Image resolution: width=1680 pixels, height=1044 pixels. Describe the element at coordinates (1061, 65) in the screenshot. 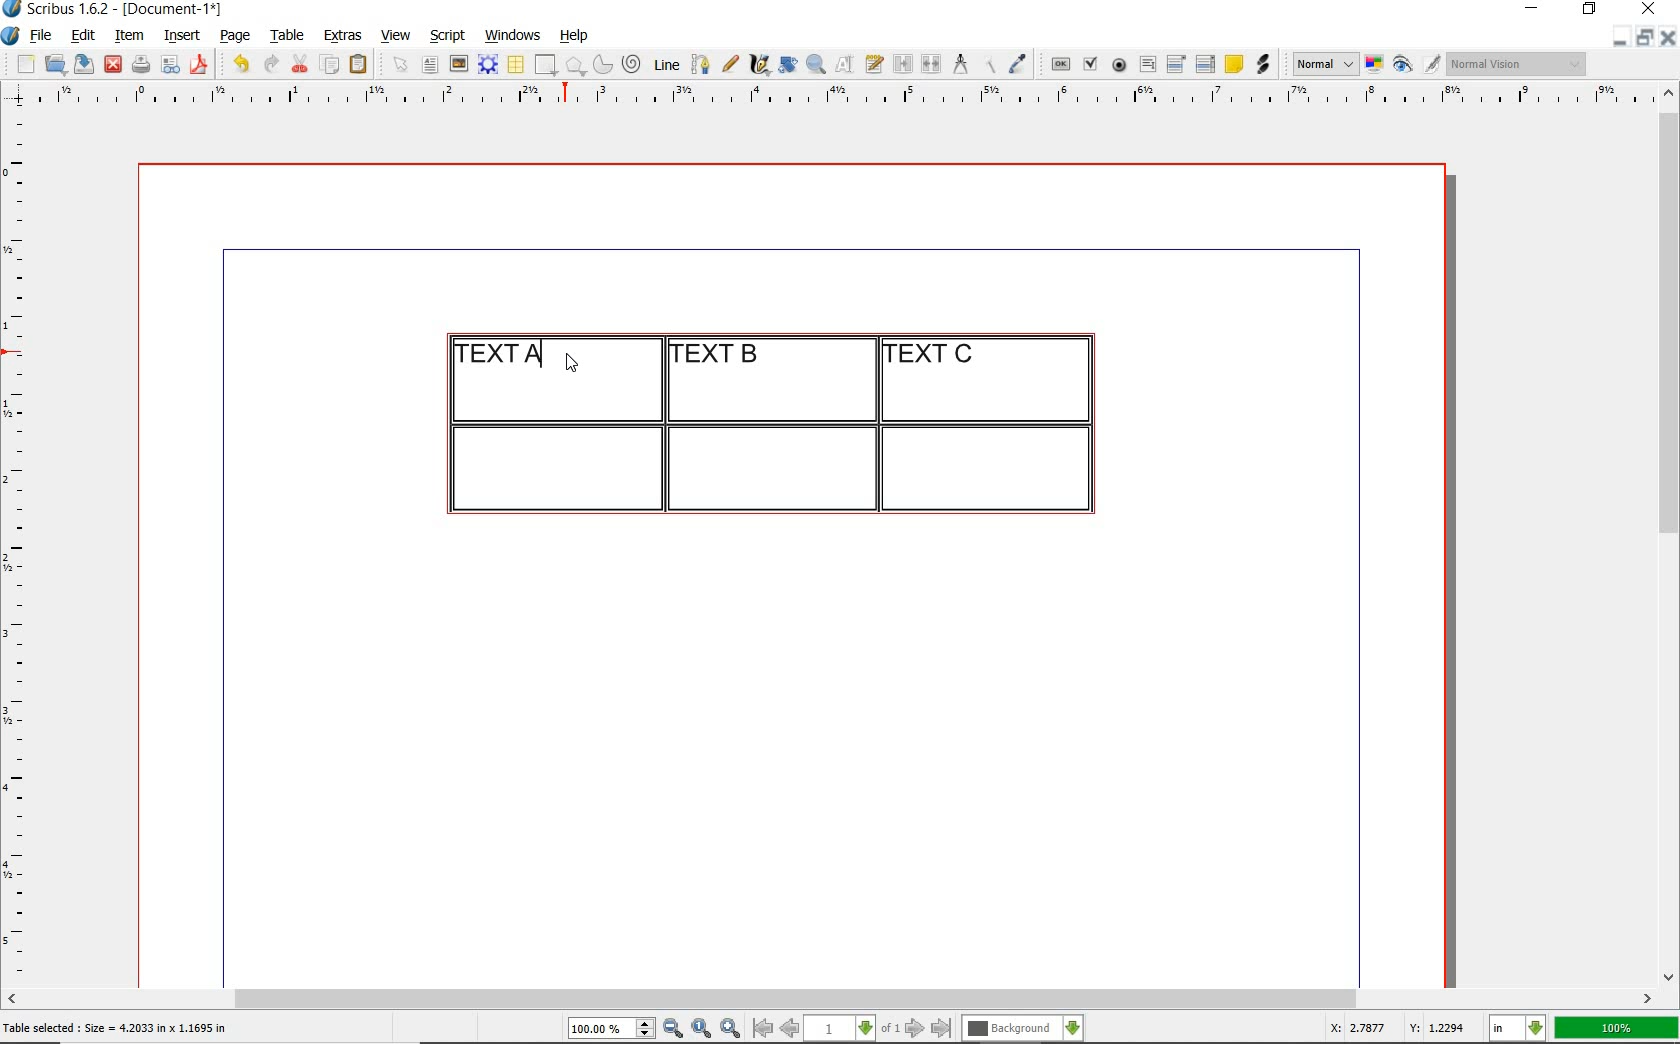

I see `pdf push button` at that location.